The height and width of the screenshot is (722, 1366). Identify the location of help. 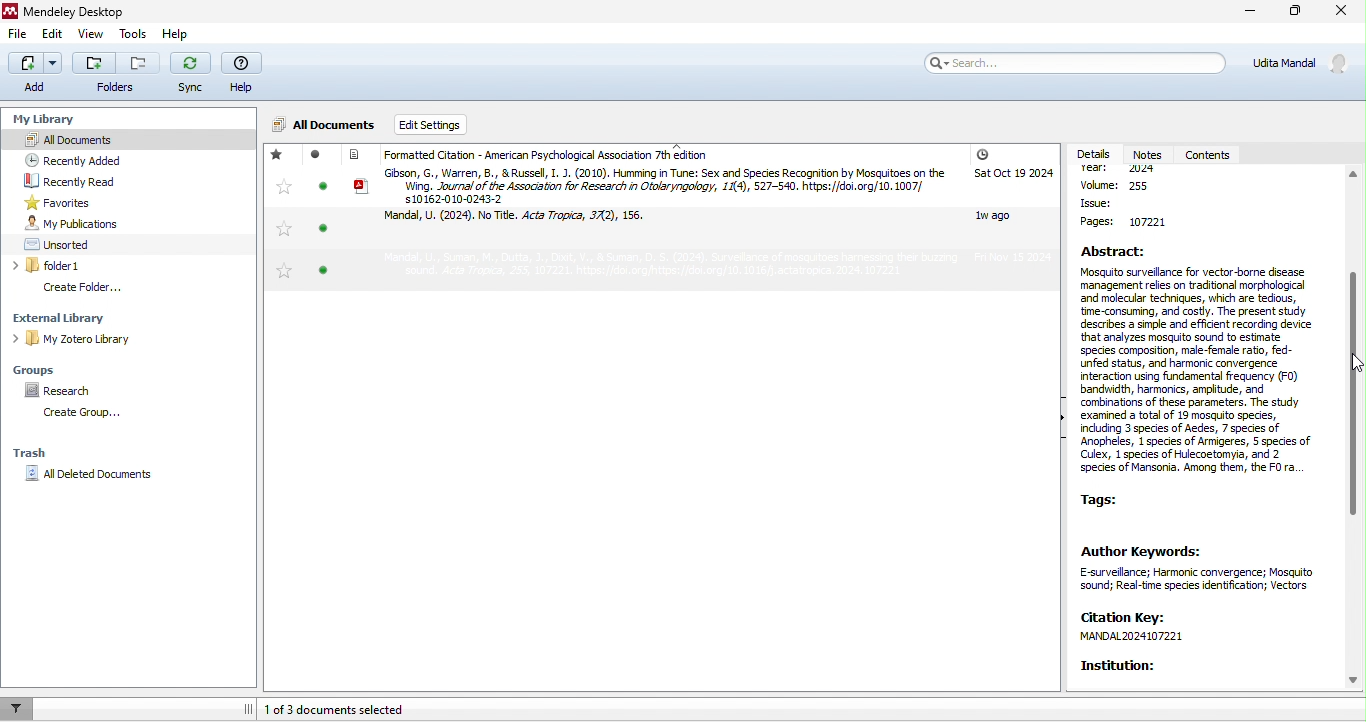
(173, 34).